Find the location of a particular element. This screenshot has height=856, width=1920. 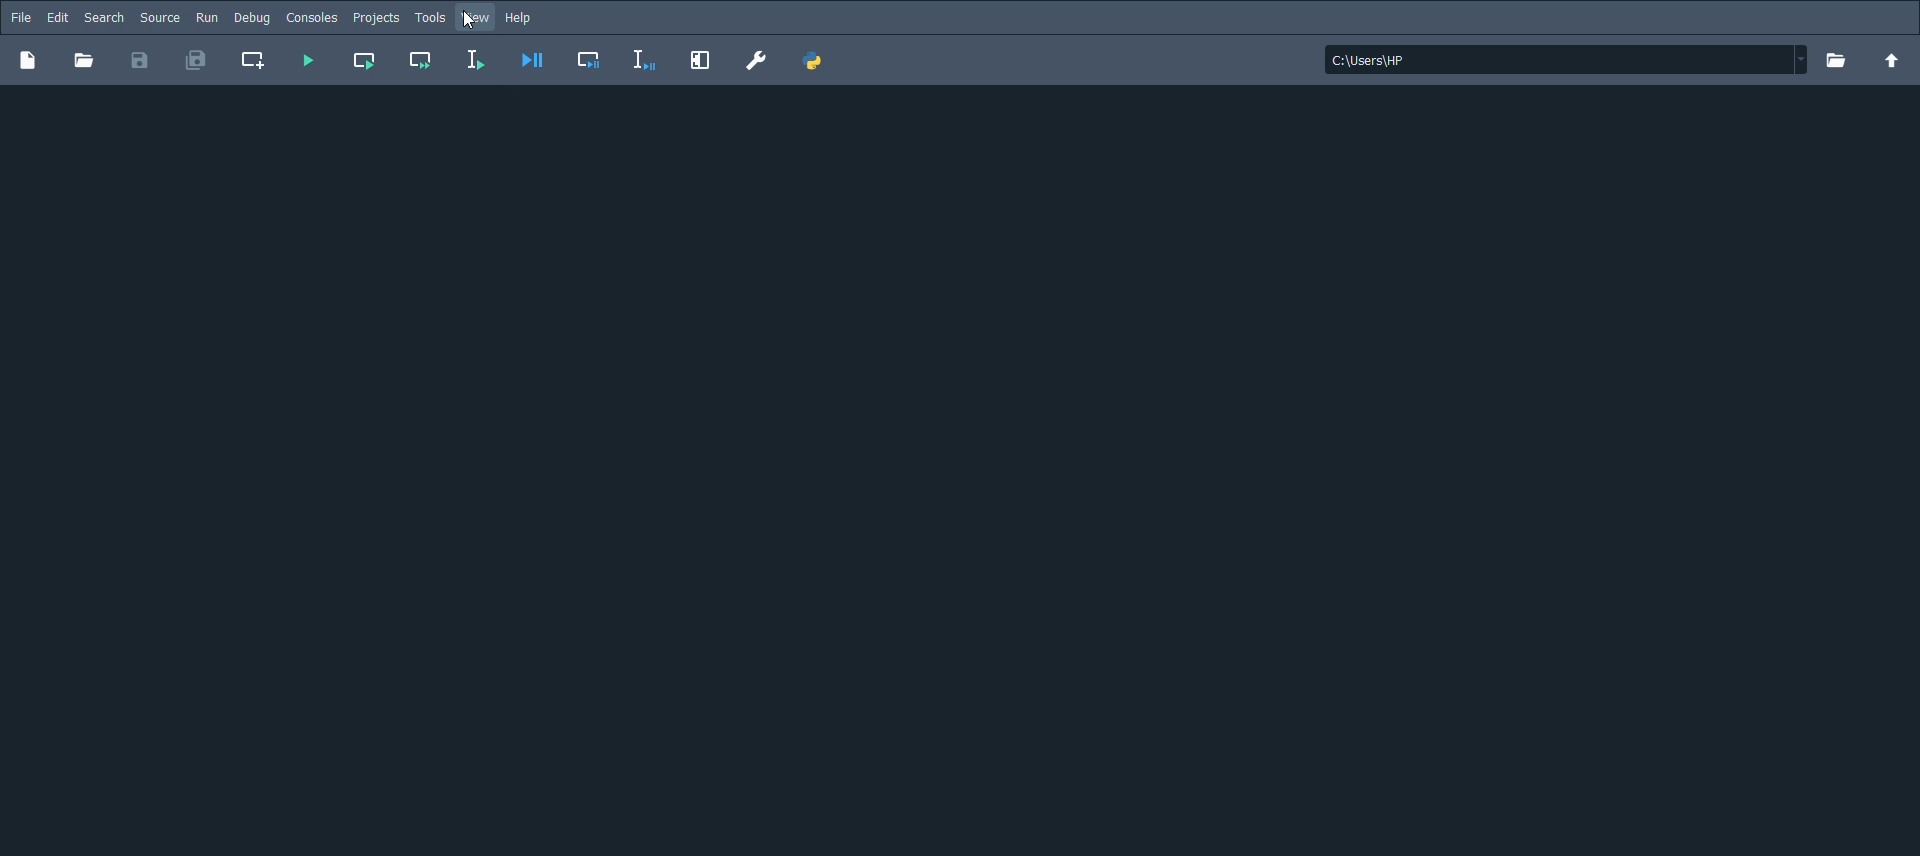

consoles is located at coordinates (311, 17).